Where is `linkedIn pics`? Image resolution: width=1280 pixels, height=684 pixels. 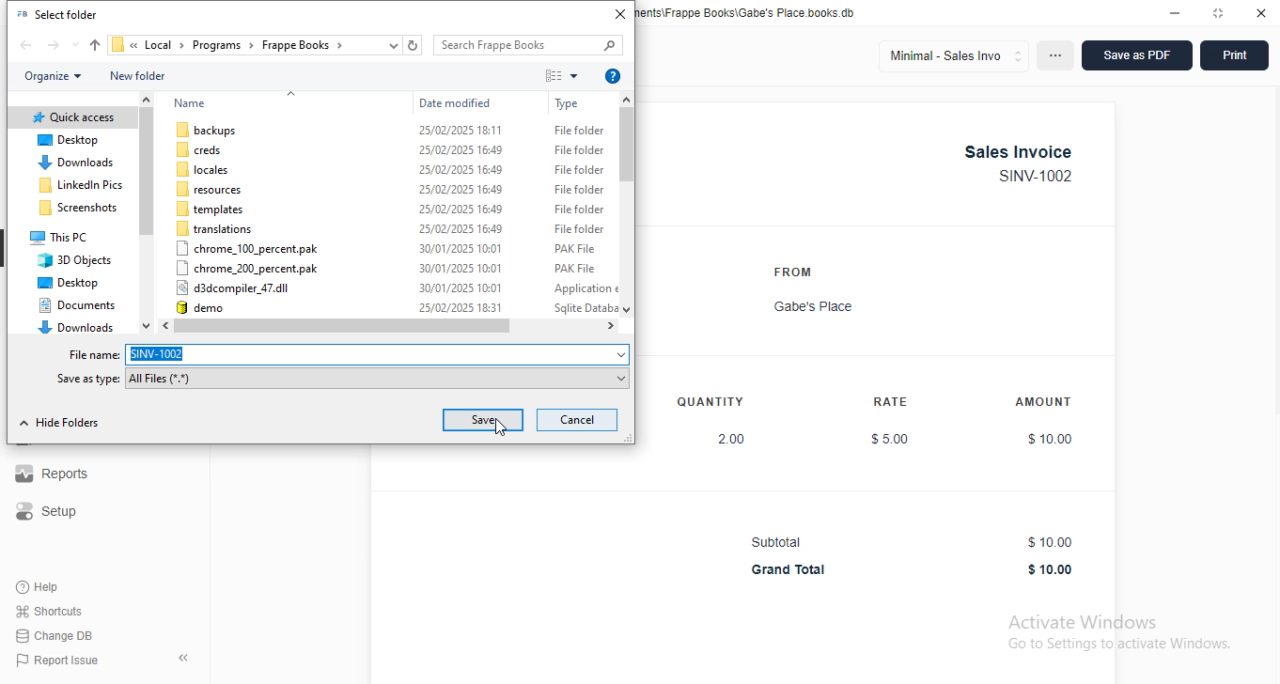
linkedIn pics is located at coordinates (81, 185).